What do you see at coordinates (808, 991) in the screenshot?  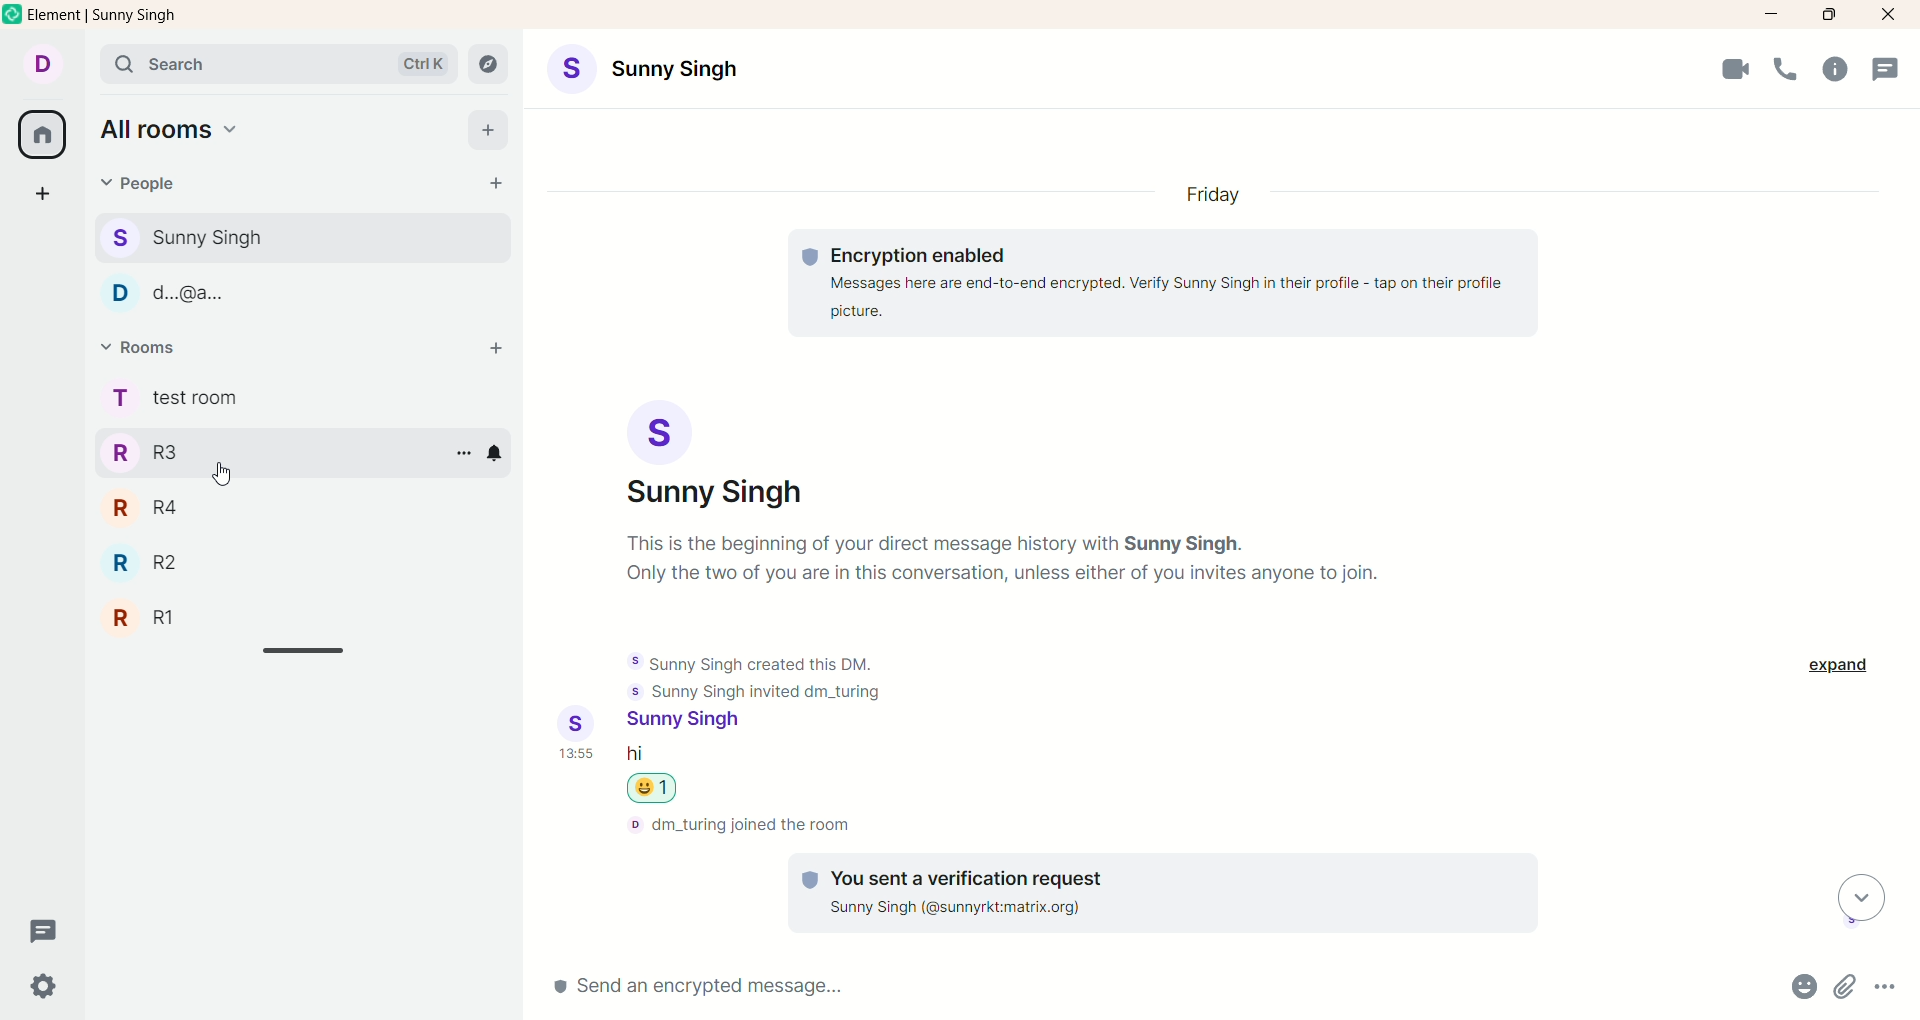 I see `send message` at bounding box center [808, 991].